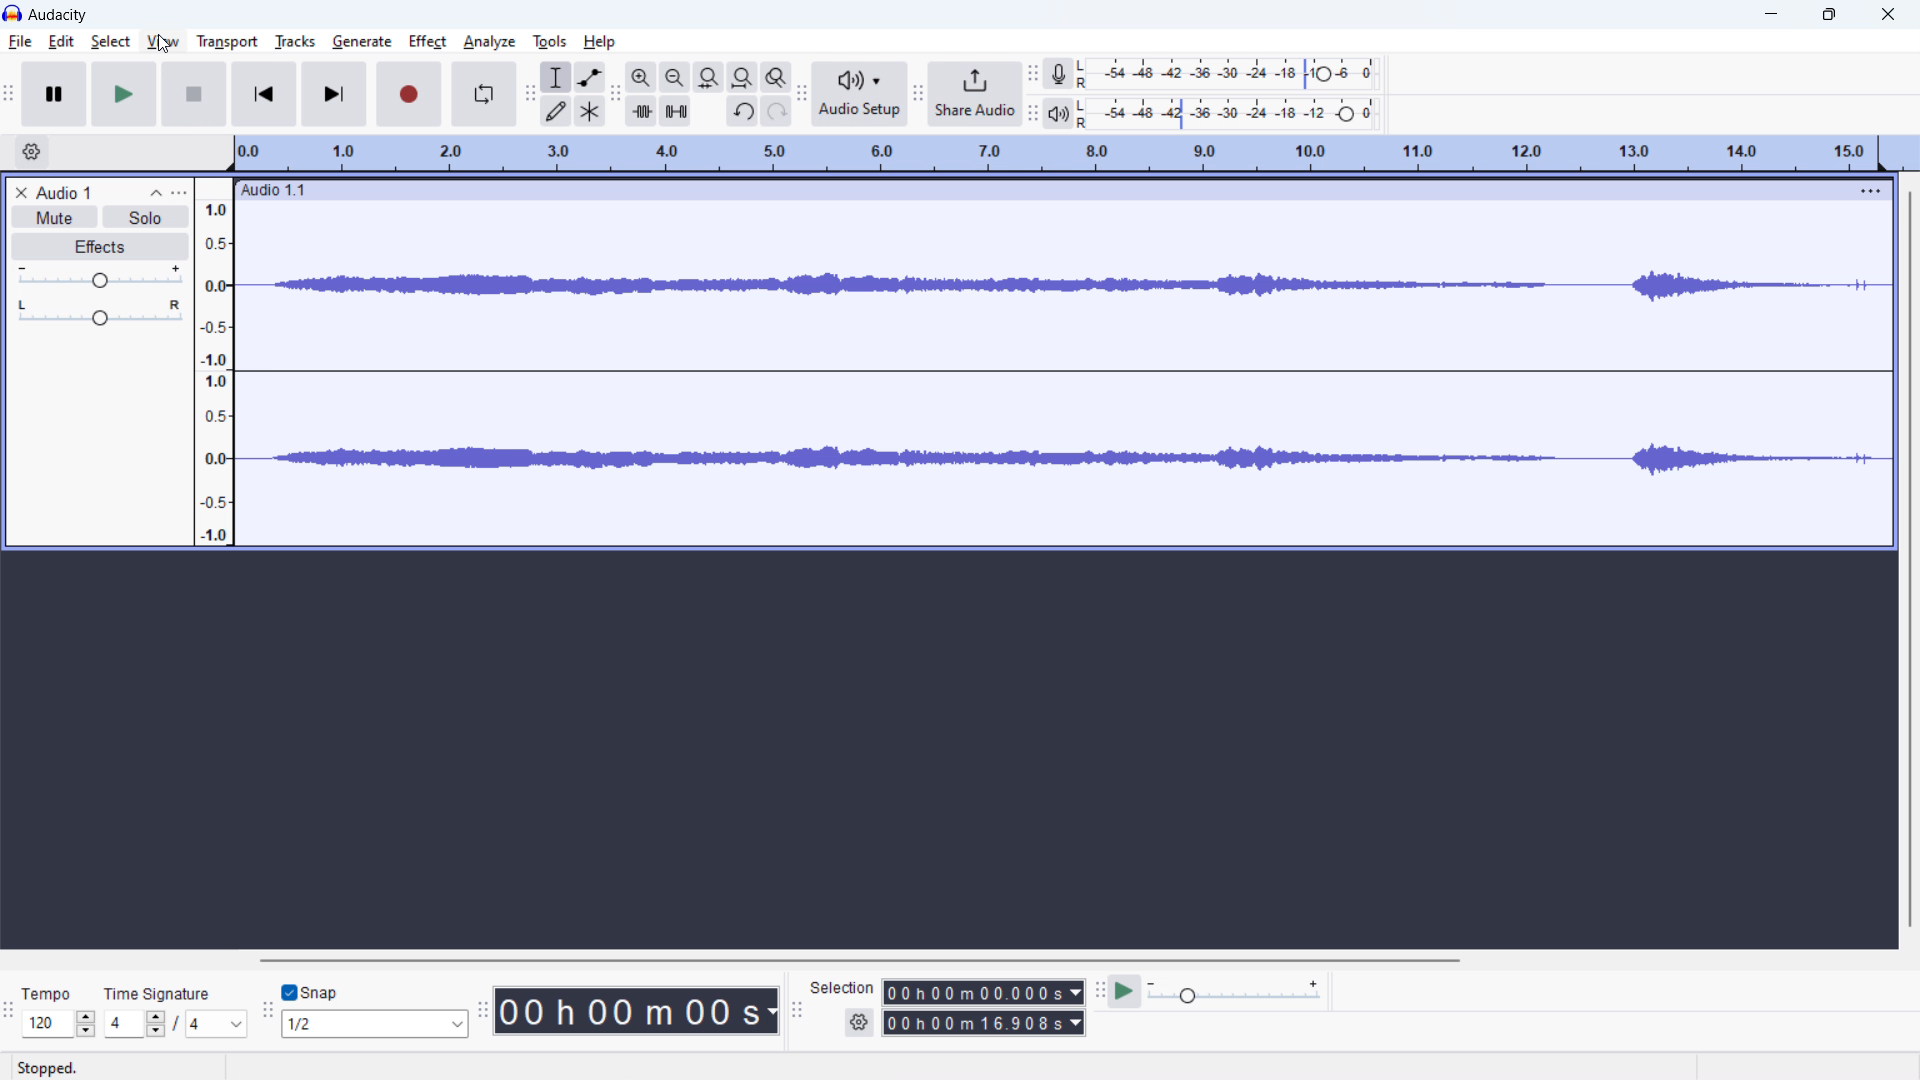  I want to click on zoom out, so click(676, 77).